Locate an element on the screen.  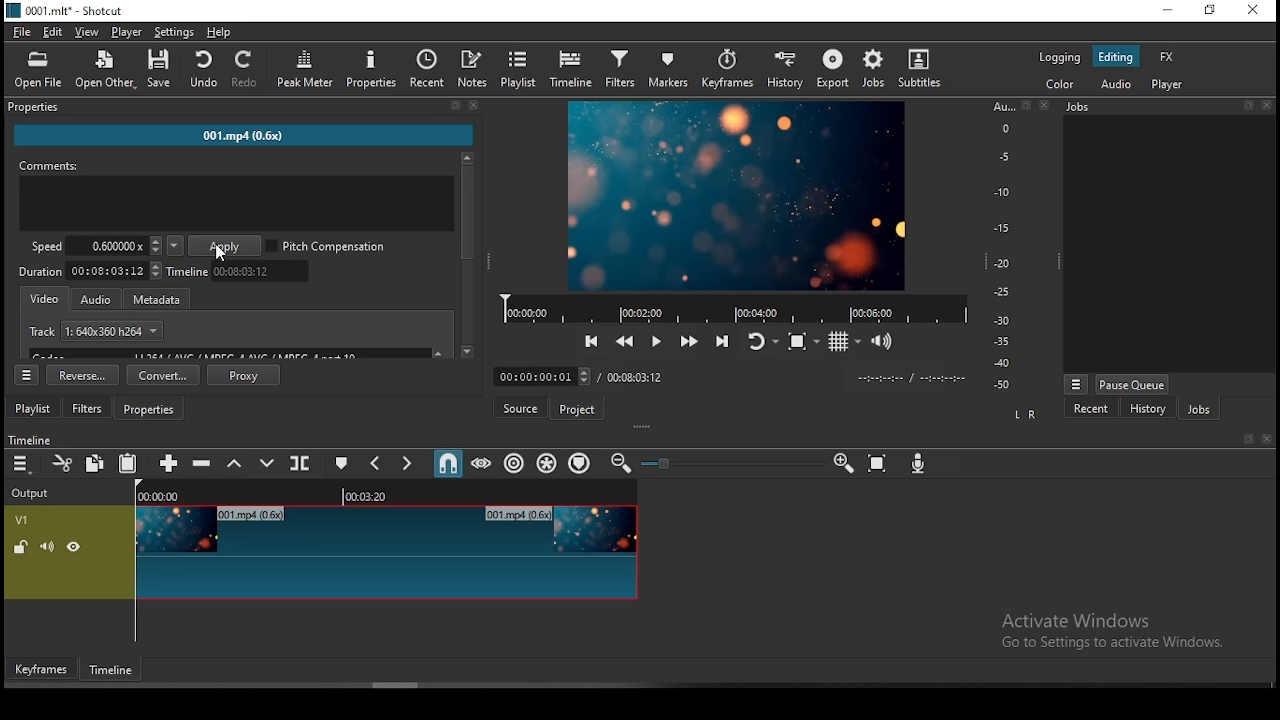
append is located at coordinates (166, 460).